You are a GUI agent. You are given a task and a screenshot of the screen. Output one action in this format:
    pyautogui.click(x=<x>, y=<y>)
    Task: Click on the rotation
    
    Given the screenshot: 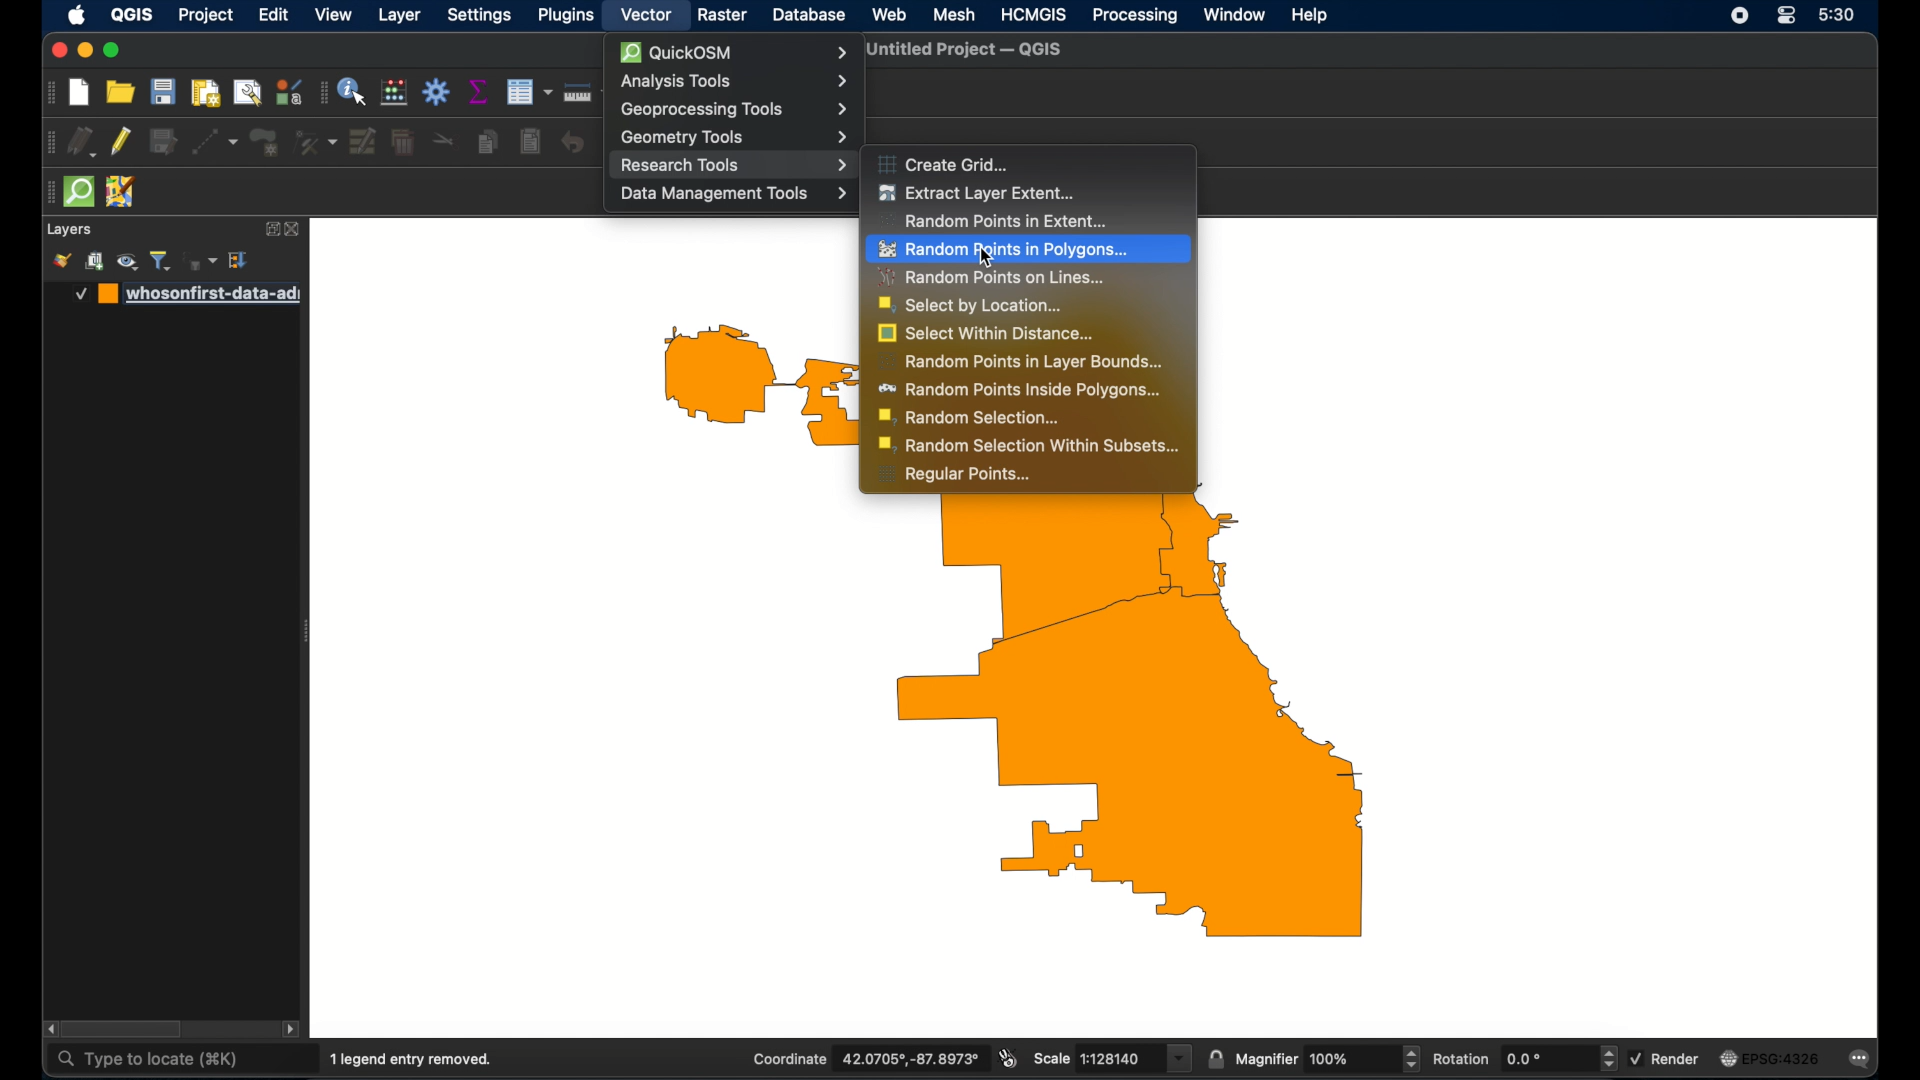 What is the action you would take?
    pyautogui.click(x=1525, y=1057)
    